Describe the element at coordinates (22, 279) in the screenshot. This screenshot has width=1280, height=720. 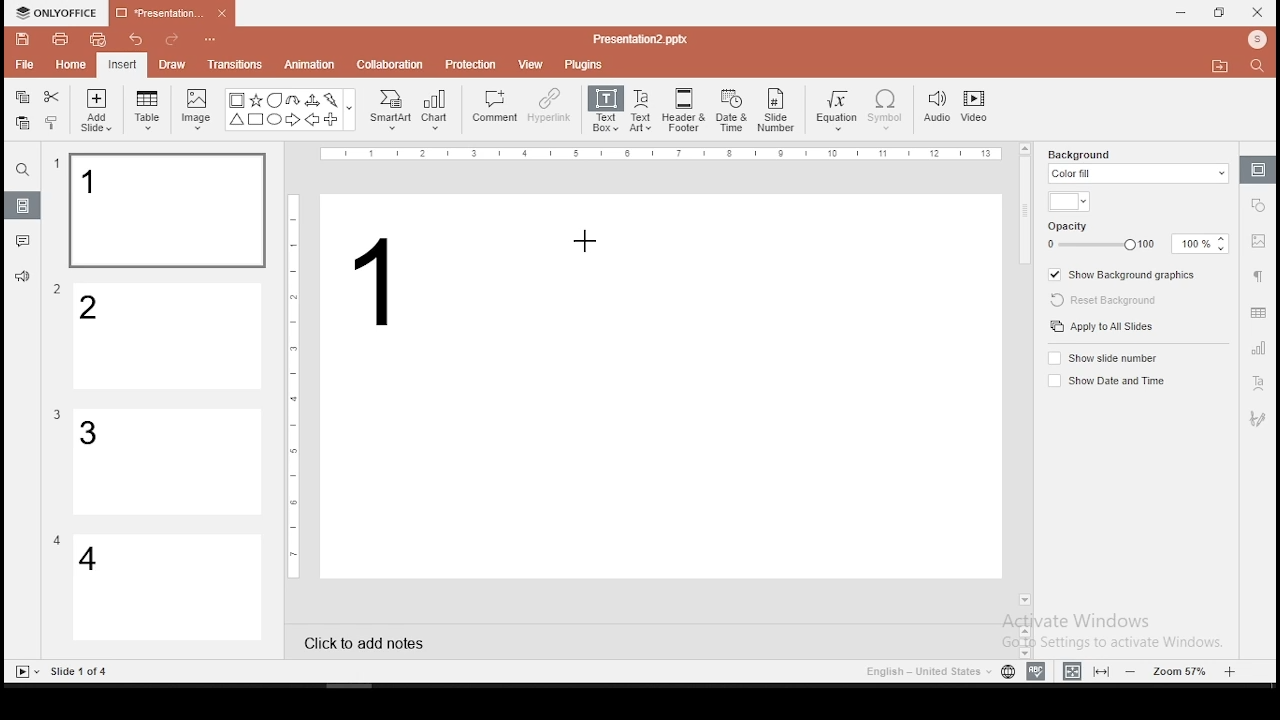
I see `support and feedback` at that location.